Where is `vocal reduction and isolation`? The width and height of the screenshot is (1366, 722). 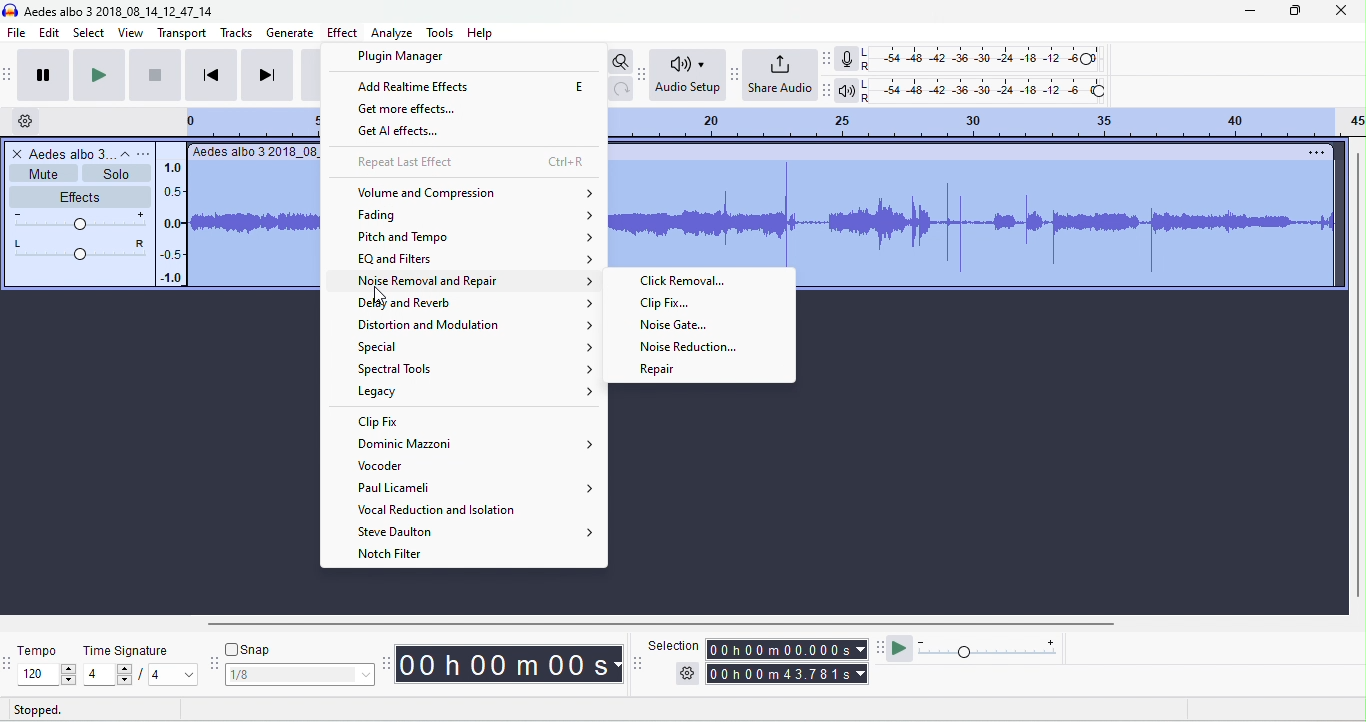
vocal reduction and isolation is located at coordinates (441, 511).